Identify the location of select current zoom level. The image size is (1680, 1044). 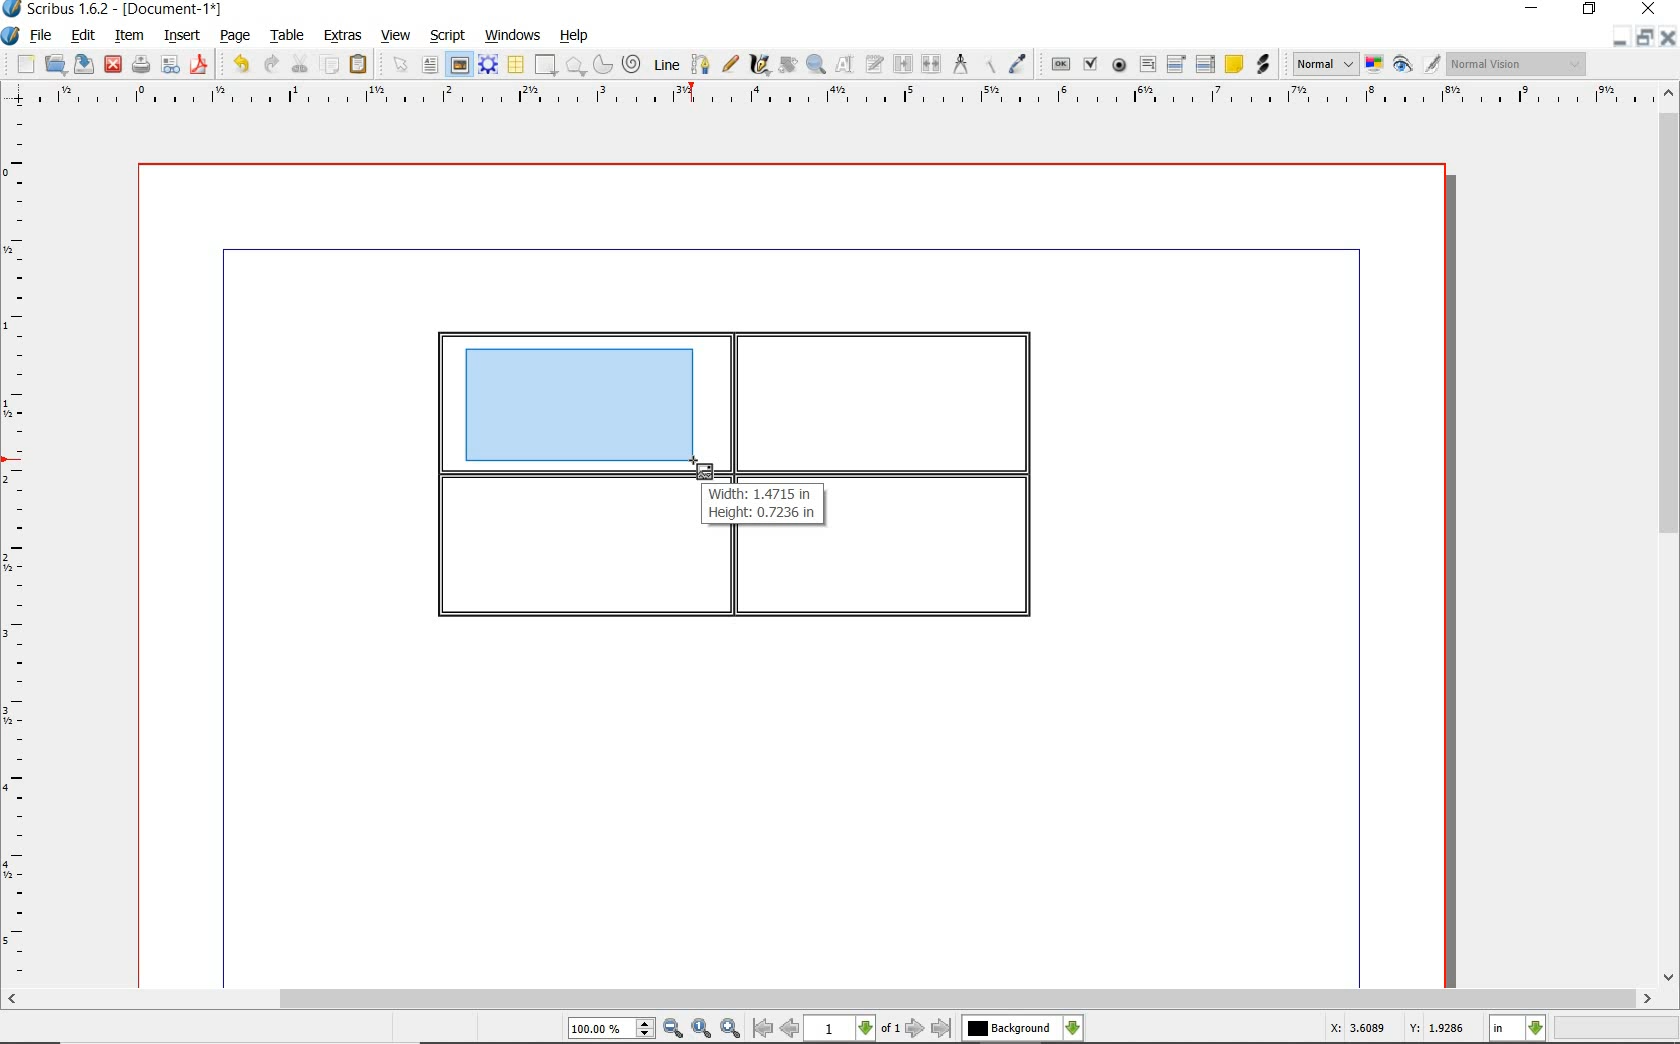
(611, 1030).